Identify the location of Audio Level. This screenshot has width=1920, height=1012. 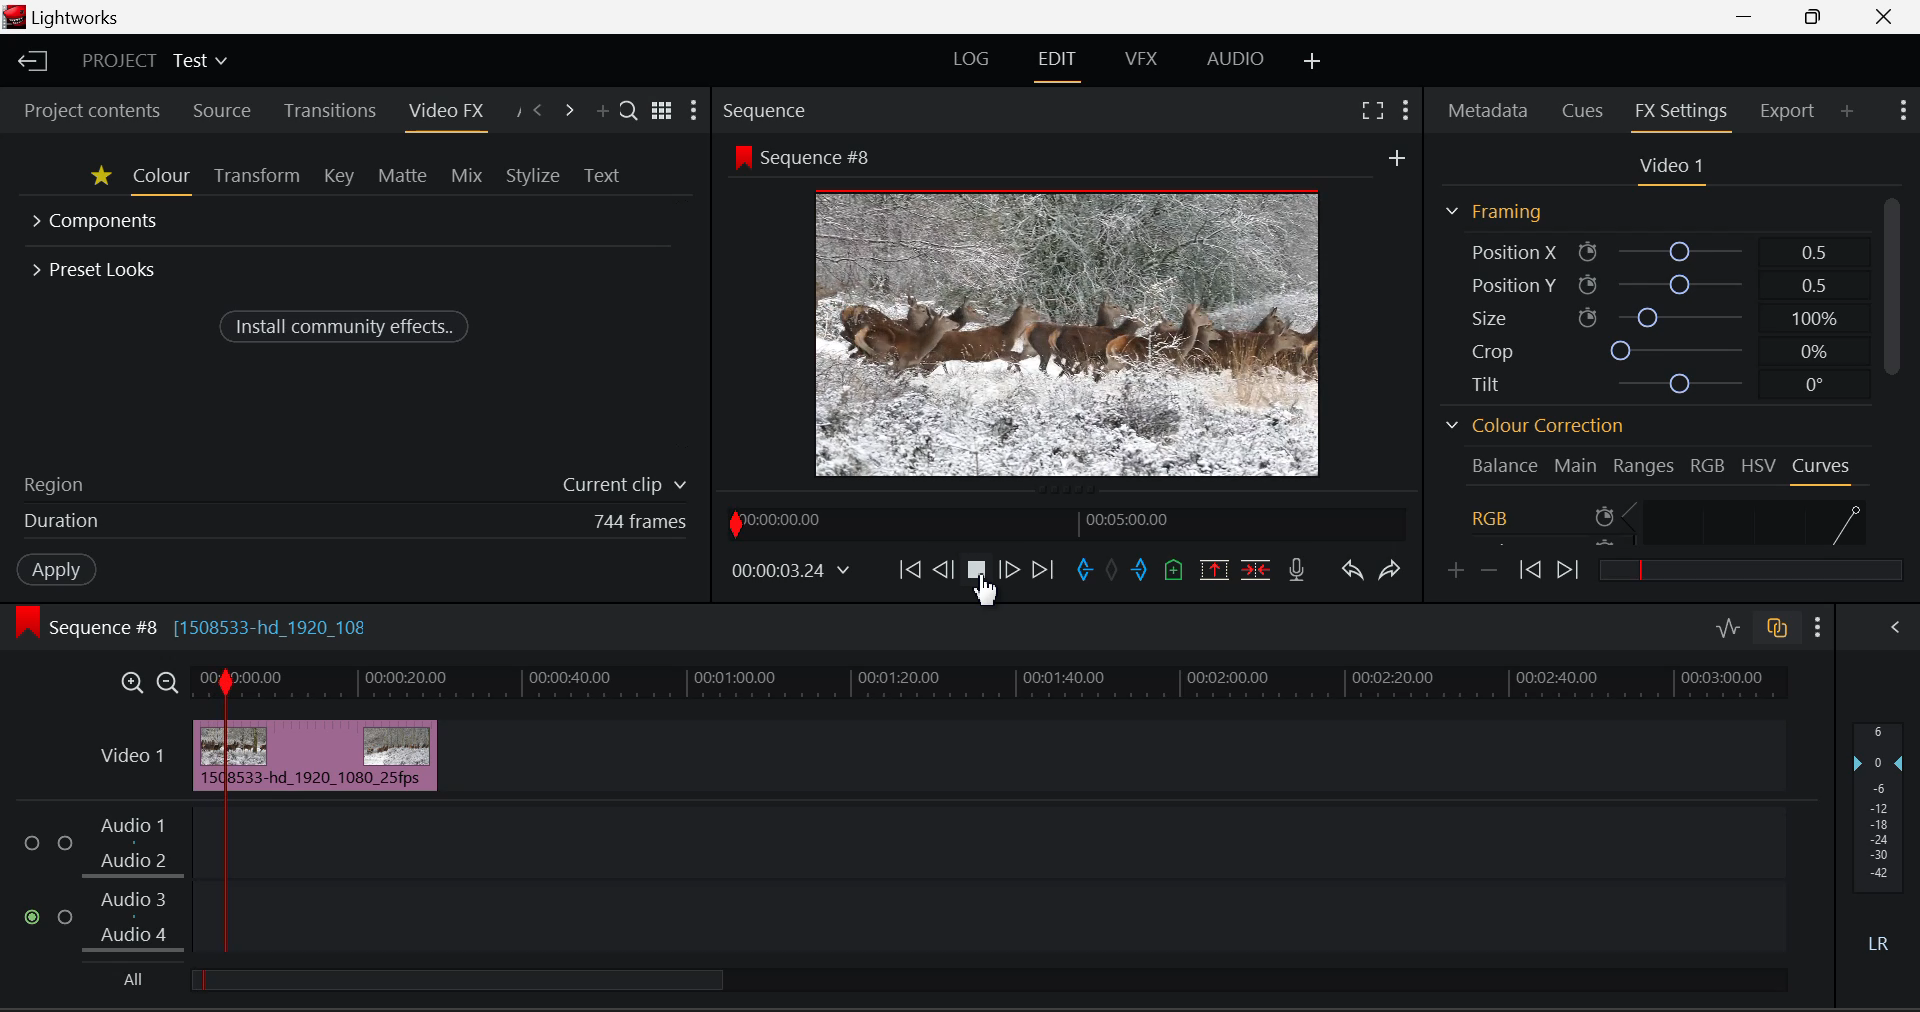
(896, 879).